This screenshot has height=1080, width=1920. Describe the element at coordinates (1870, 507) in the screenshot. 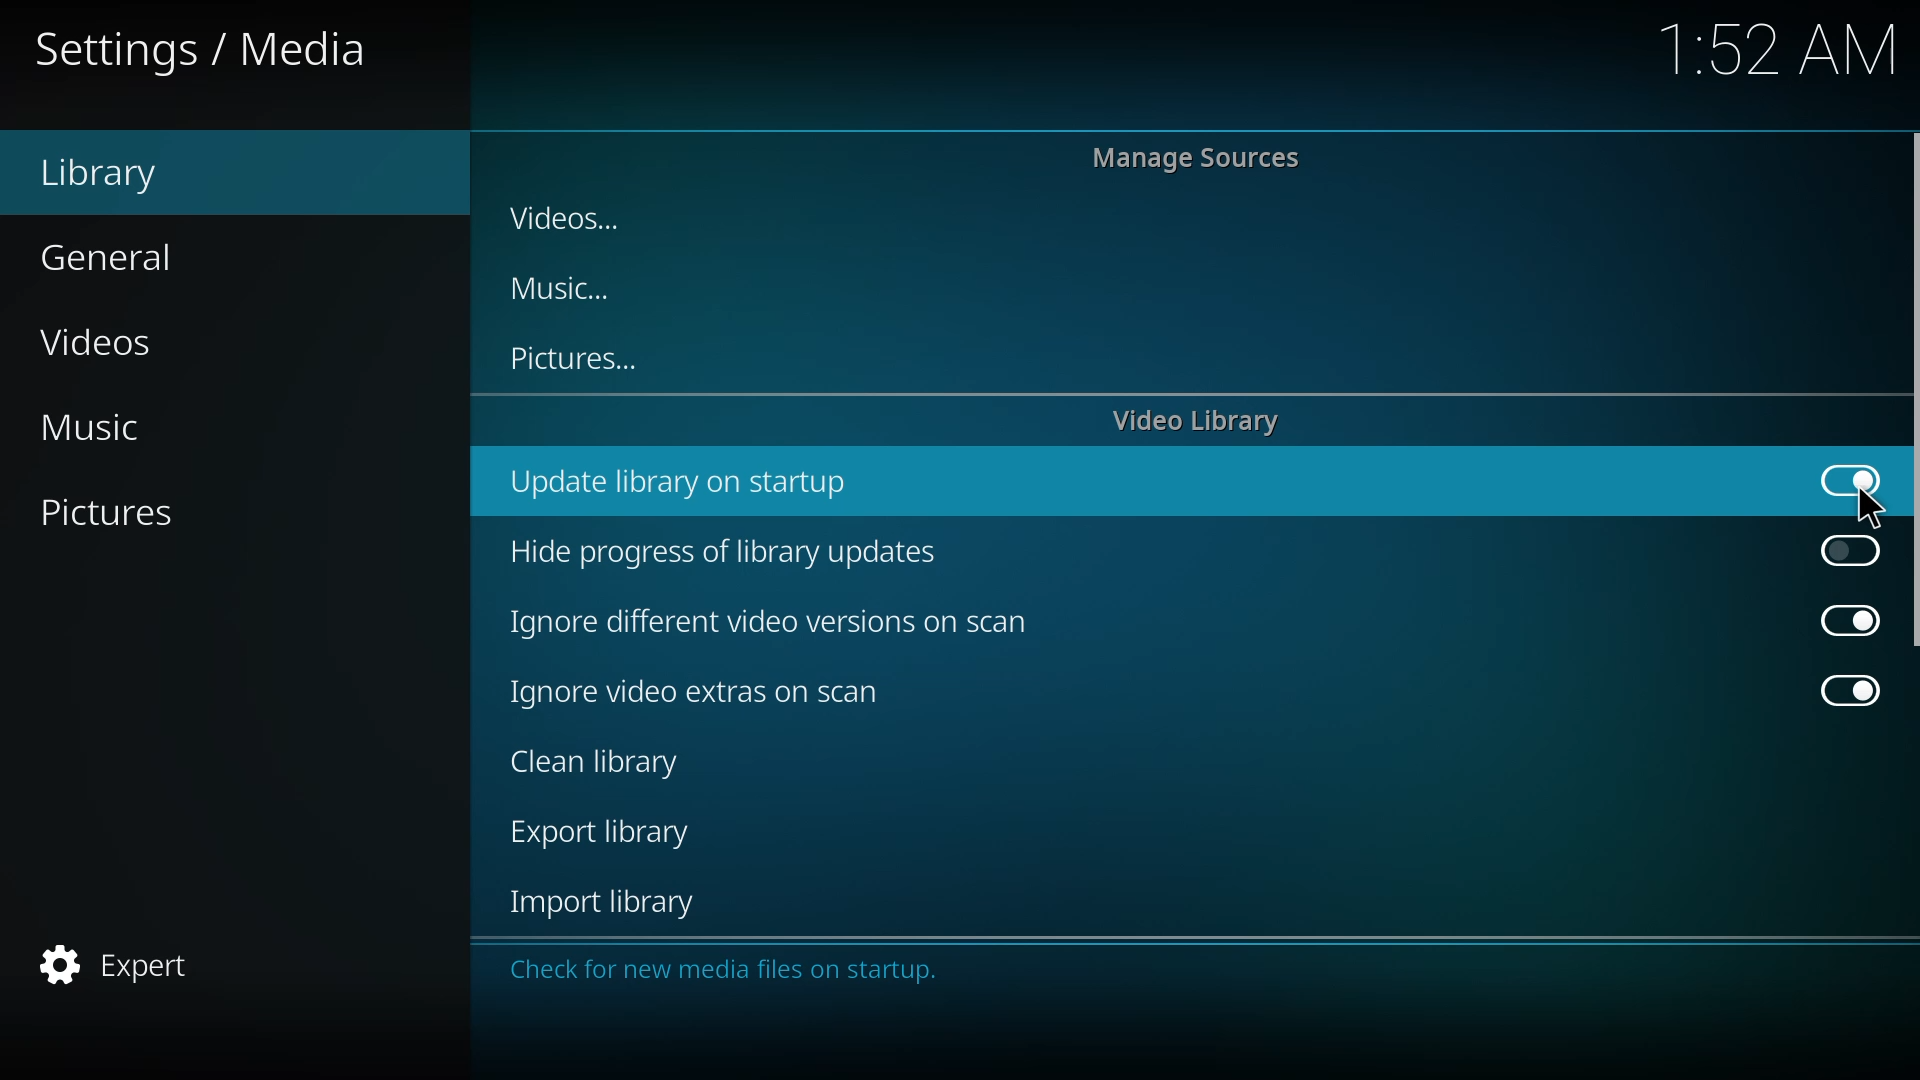

I see `cursor` at that location.